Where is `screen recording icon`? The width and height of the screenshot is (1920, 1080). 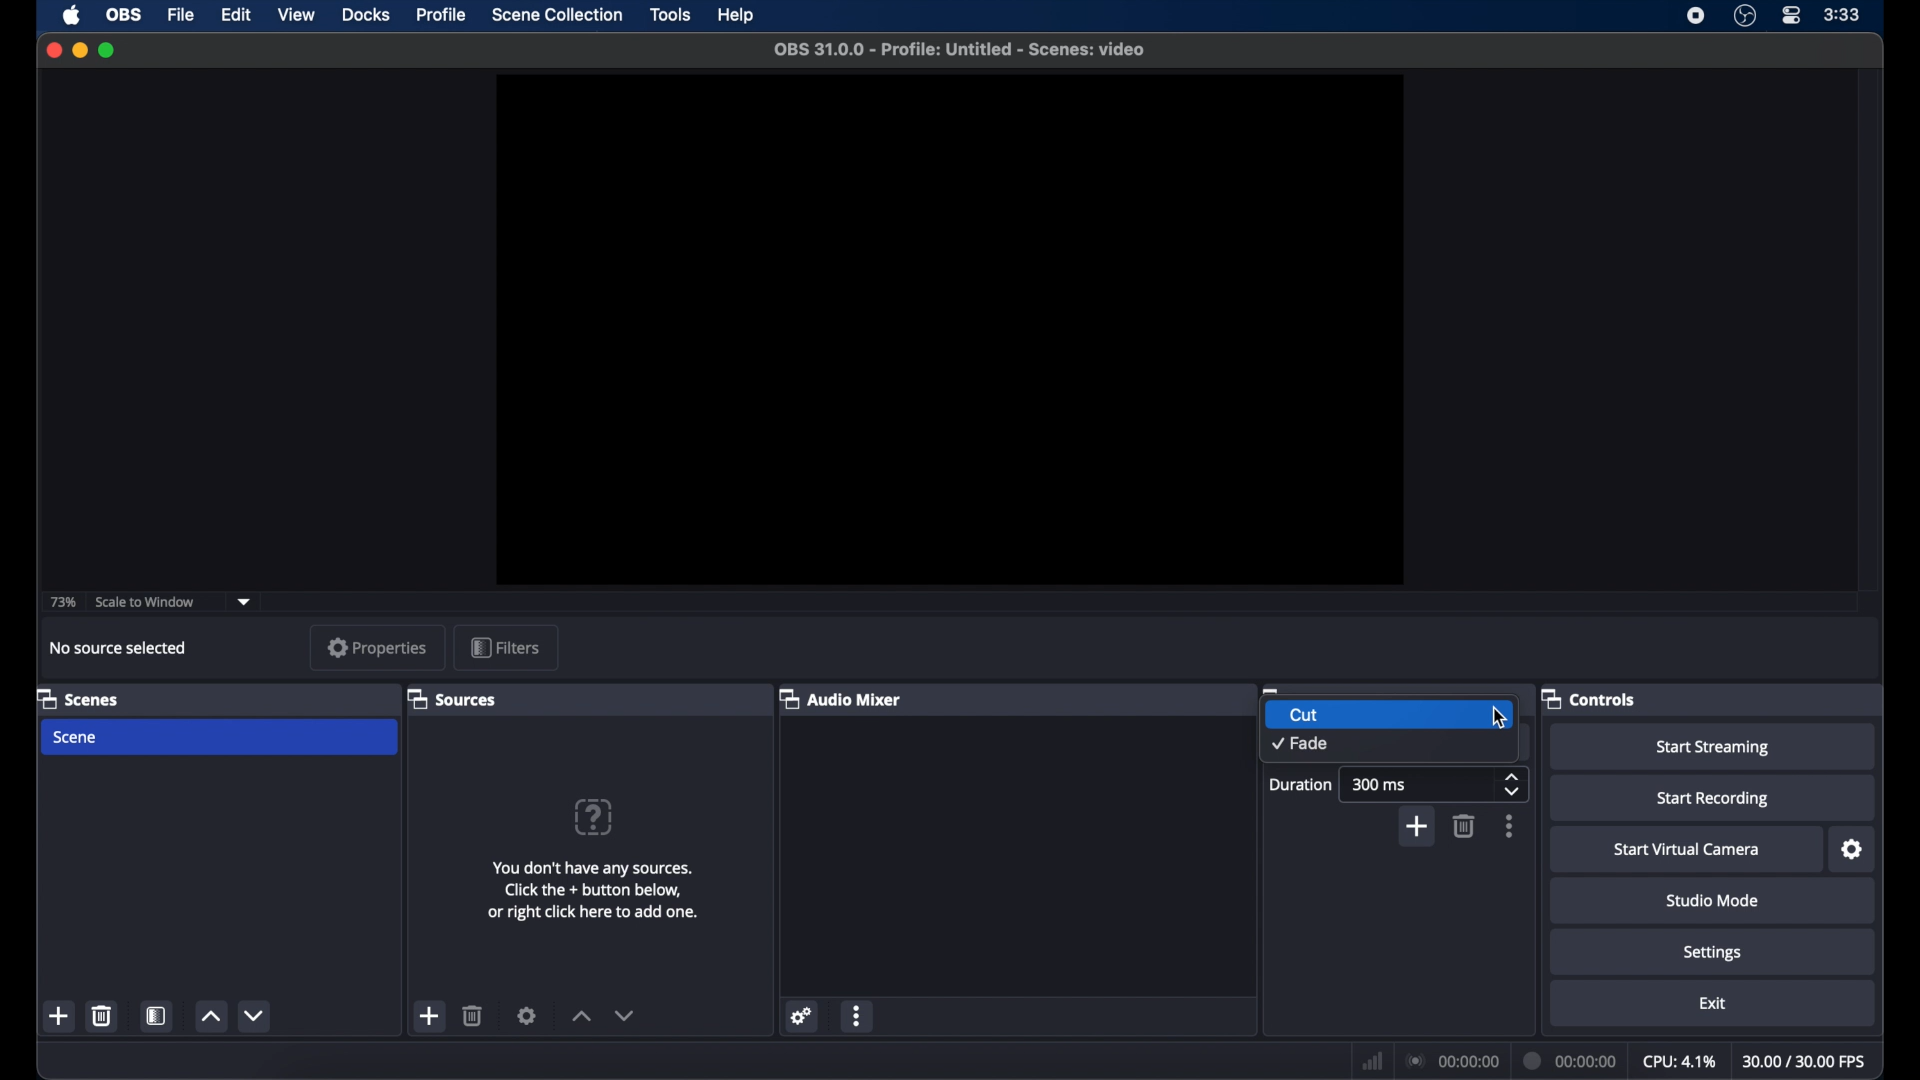
screen recording icon is located at coordinates (1696, 16).